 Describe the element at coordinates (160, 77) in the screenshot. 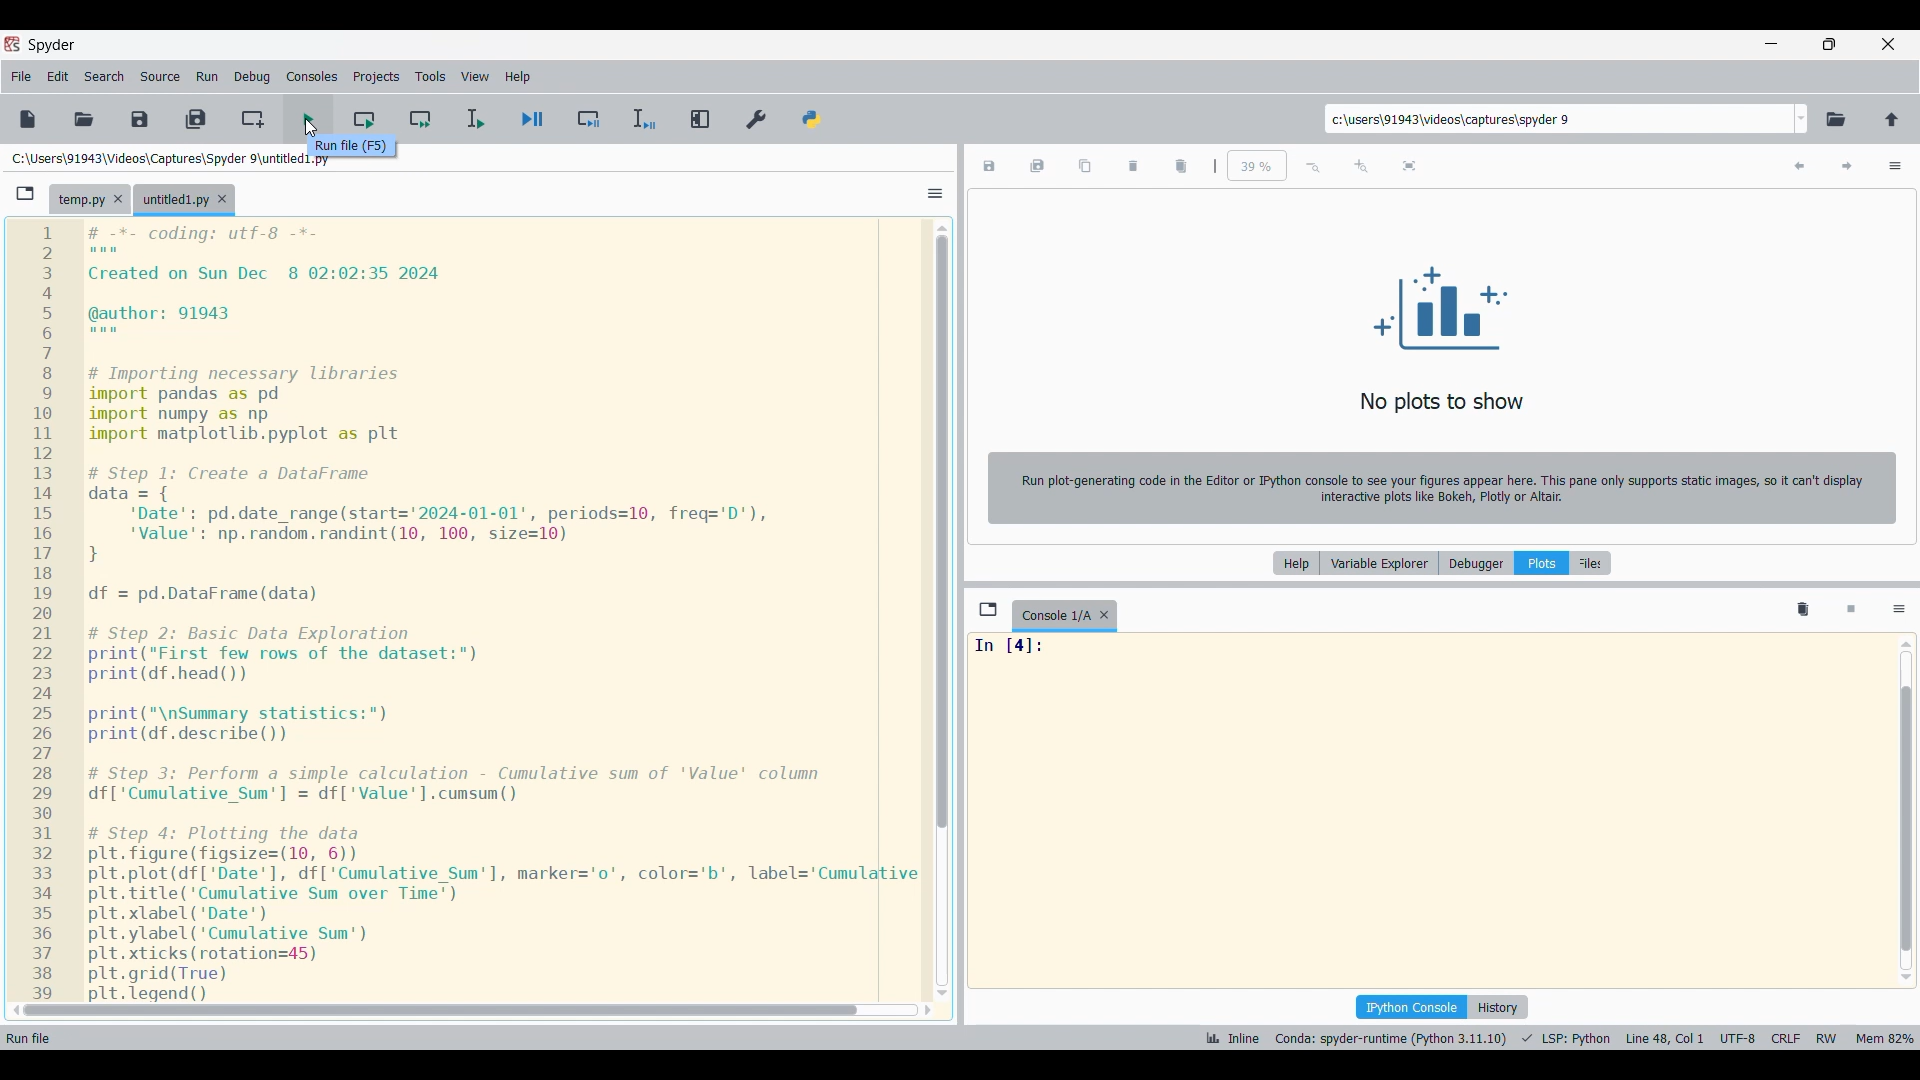

I see `Source menu` at that location.